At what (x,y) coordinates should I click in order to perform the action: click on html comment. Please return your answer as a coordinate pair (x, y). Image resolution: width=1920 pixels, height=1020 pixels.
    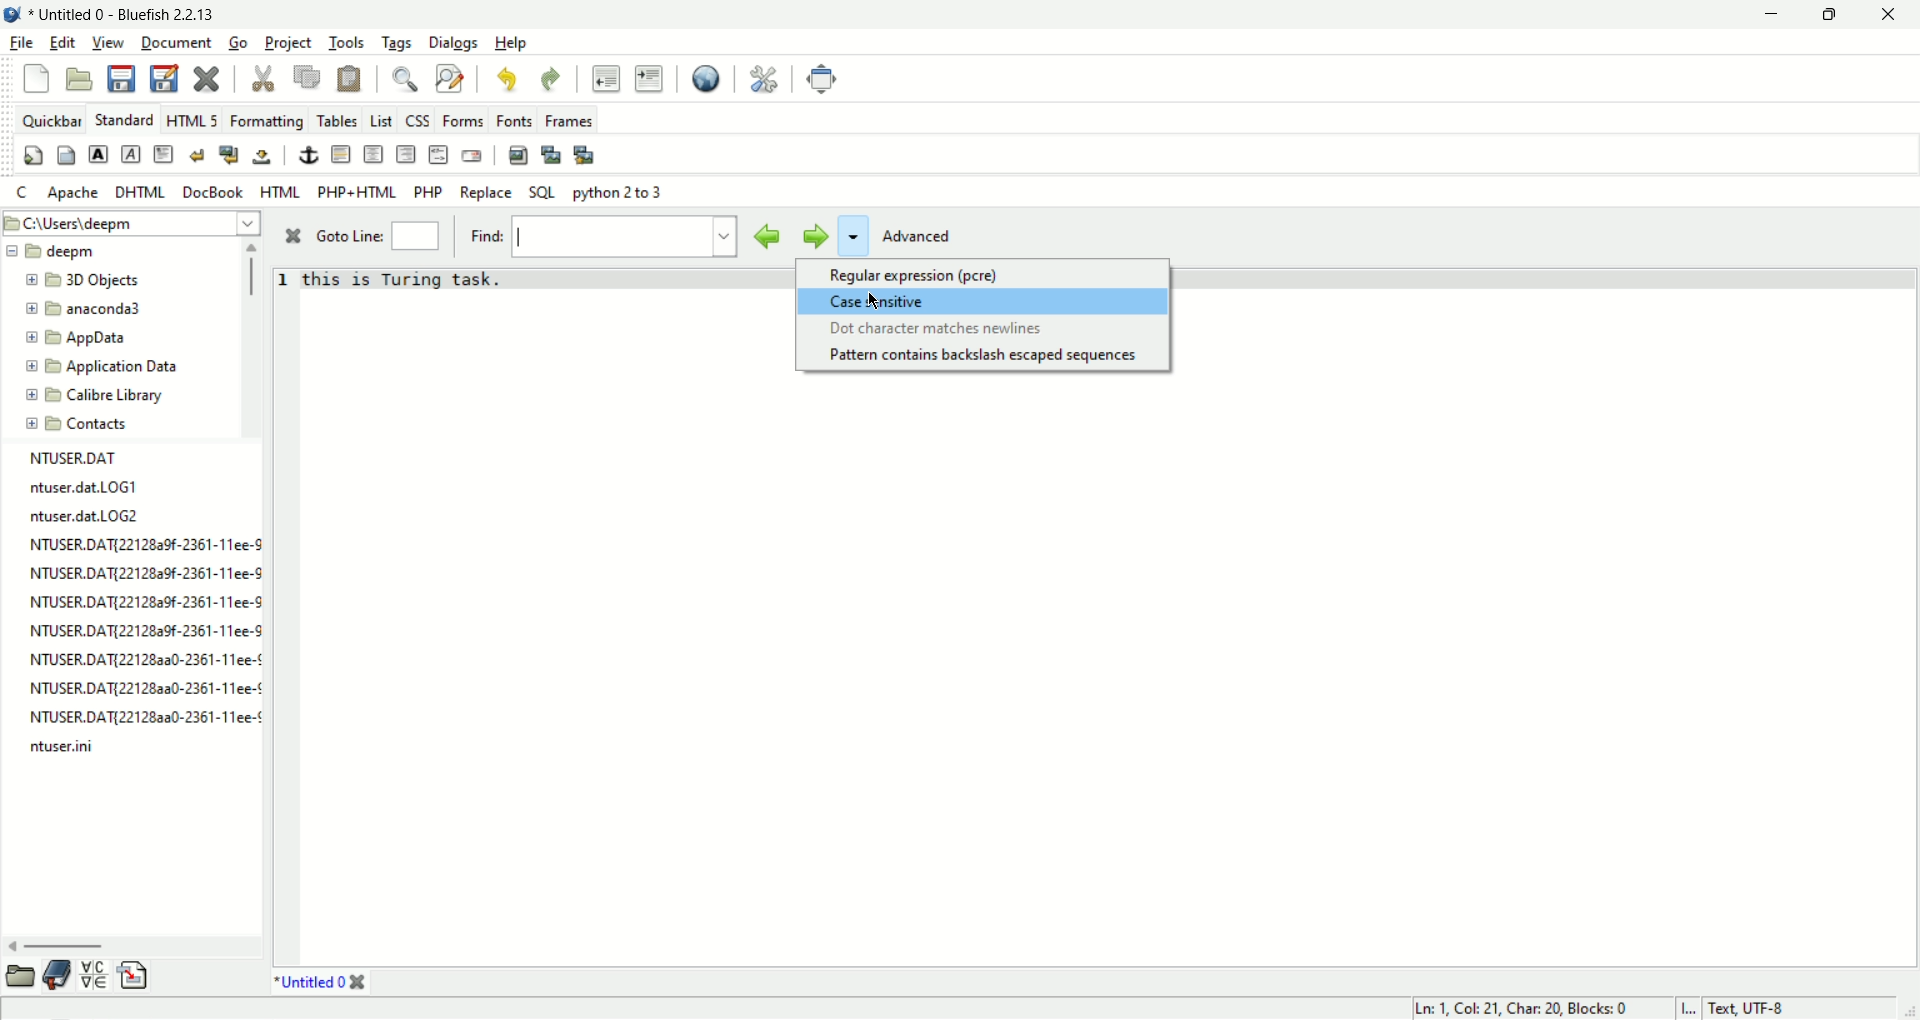
    Looking at the image, I should click on (439, 154).